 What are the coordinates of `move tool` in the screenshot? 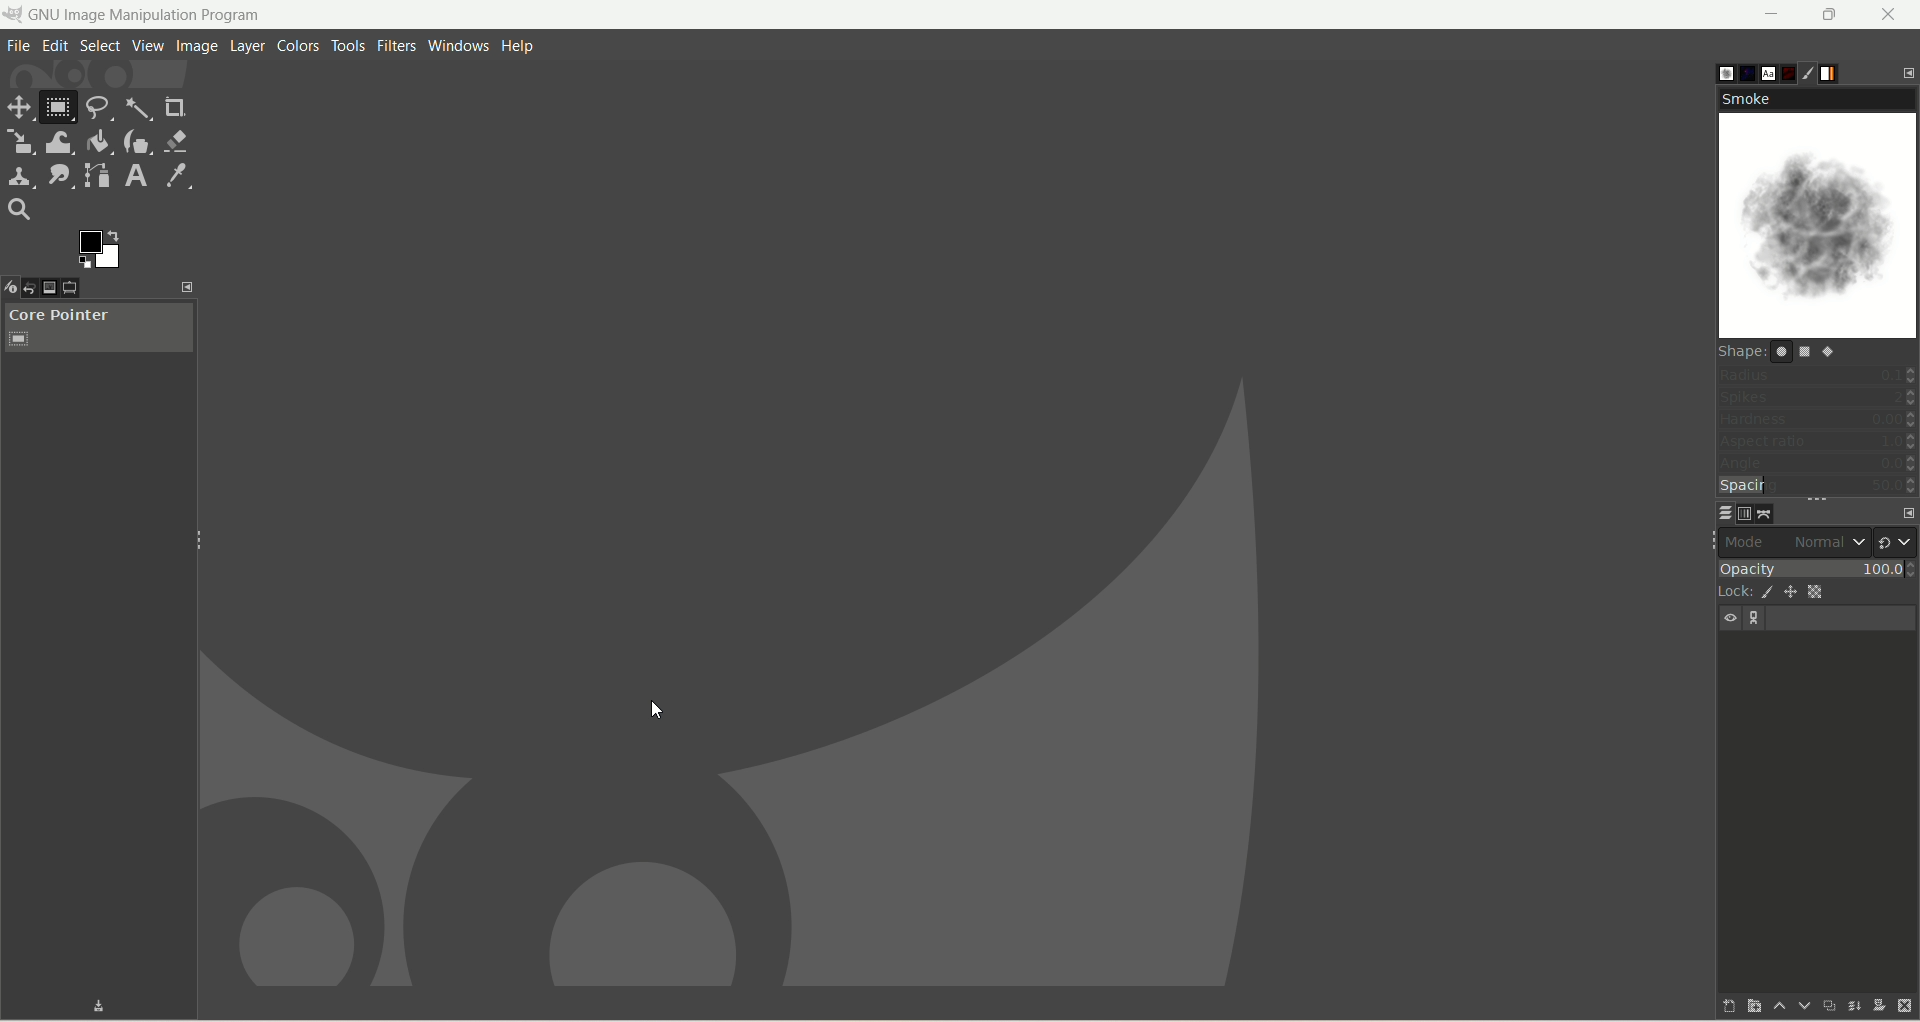 It's located at (20, 109).